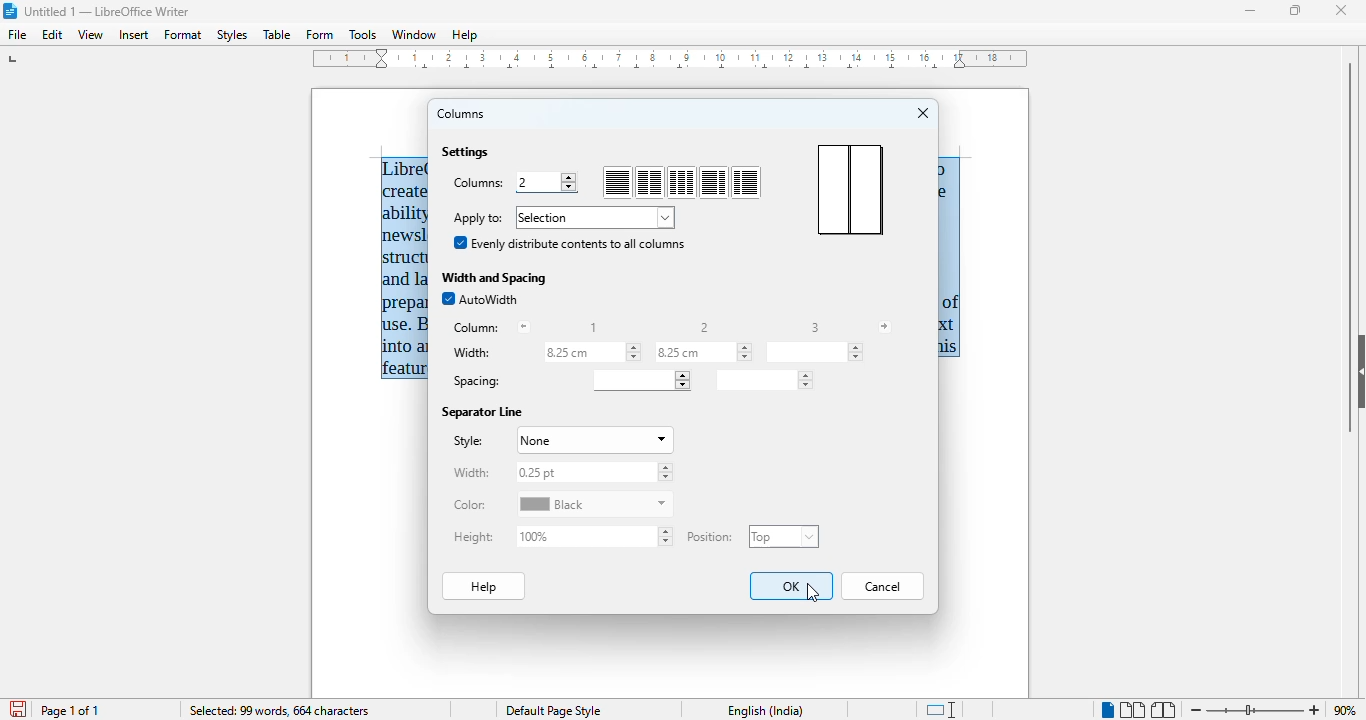  What do you see at coordinates (465, 35) in the screenshot?
I see `help` at bounding box center [465, 35].